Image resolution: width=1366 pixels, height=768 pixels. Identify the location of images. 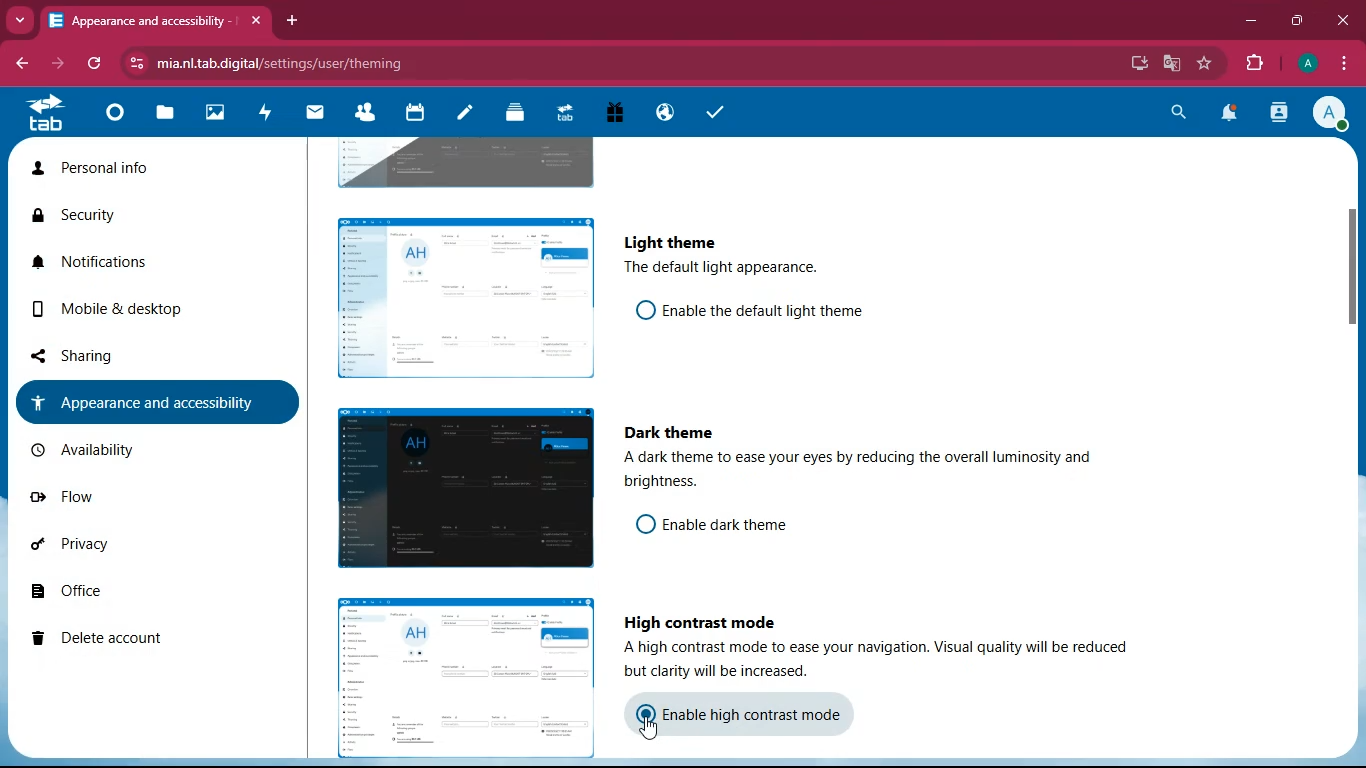
(211, 114).